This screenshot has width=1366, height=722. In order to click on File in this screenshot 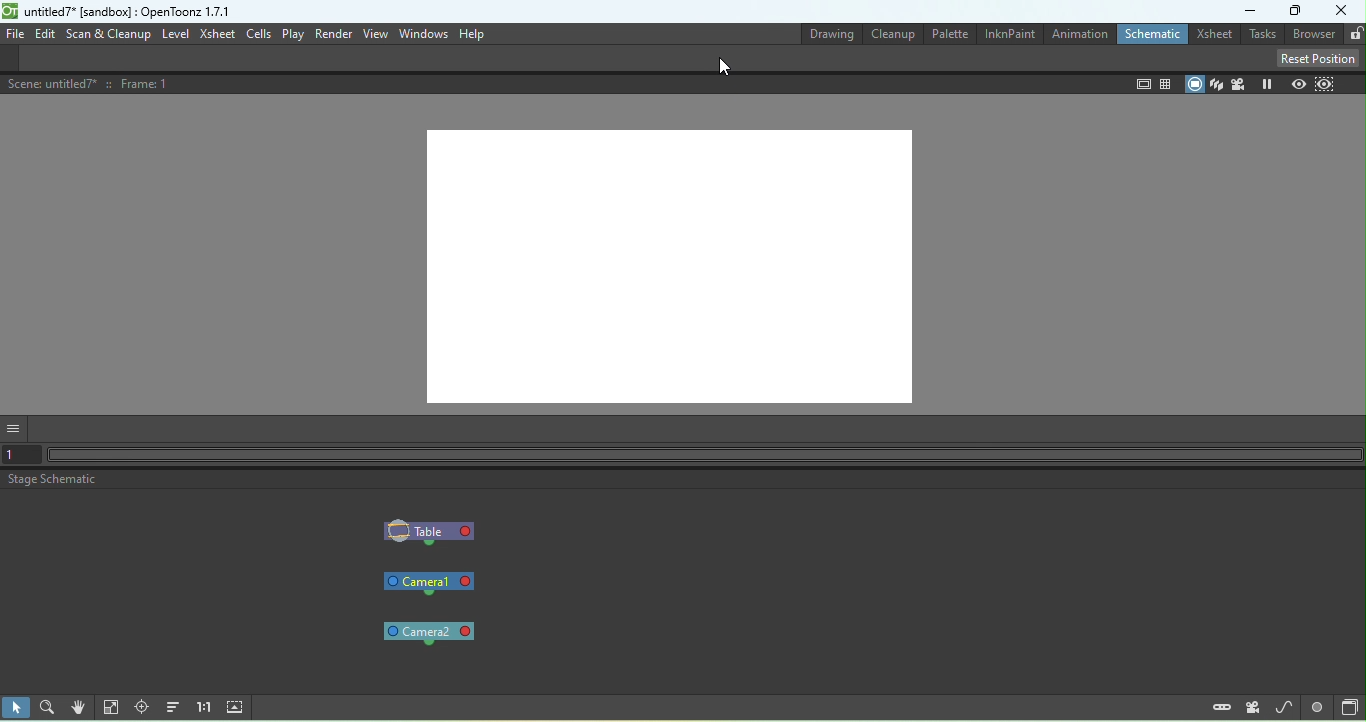, I will do `click(17, 34)`.